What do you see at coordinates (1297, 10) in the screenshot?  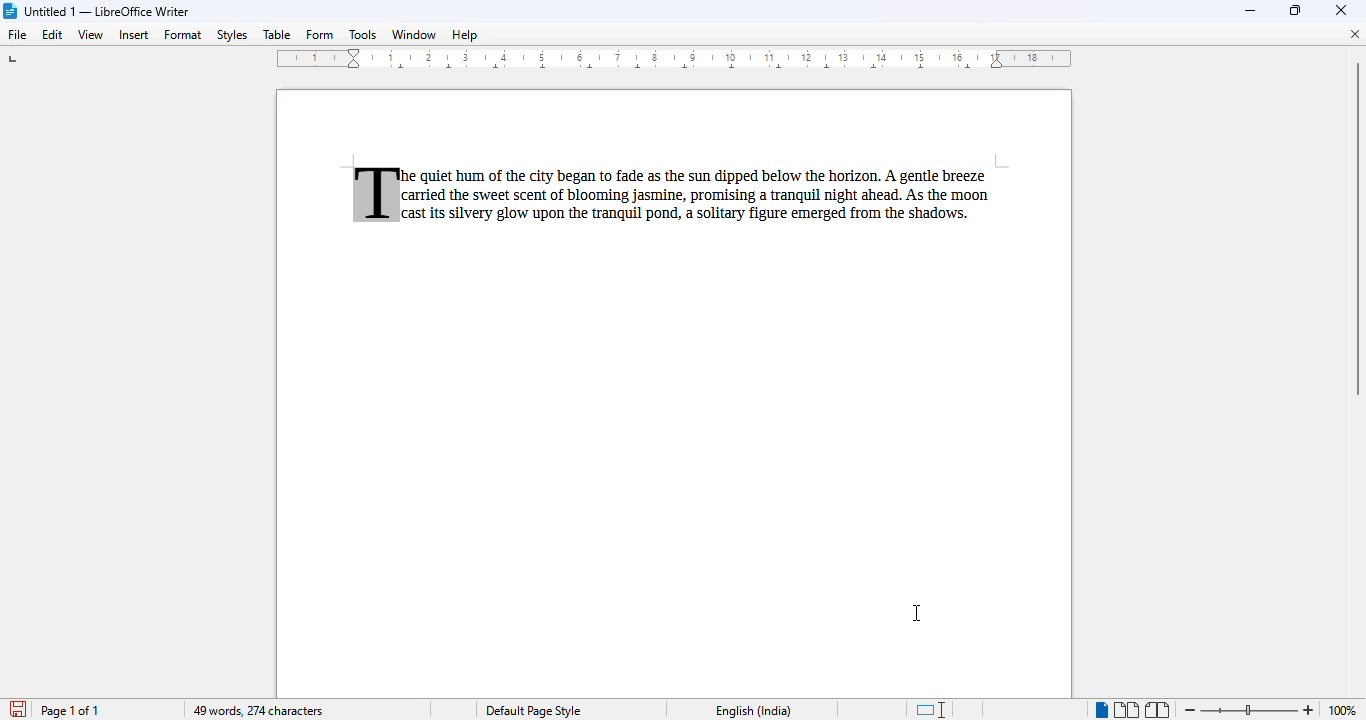 I see `maximize` at bounding box center [1297, 10].